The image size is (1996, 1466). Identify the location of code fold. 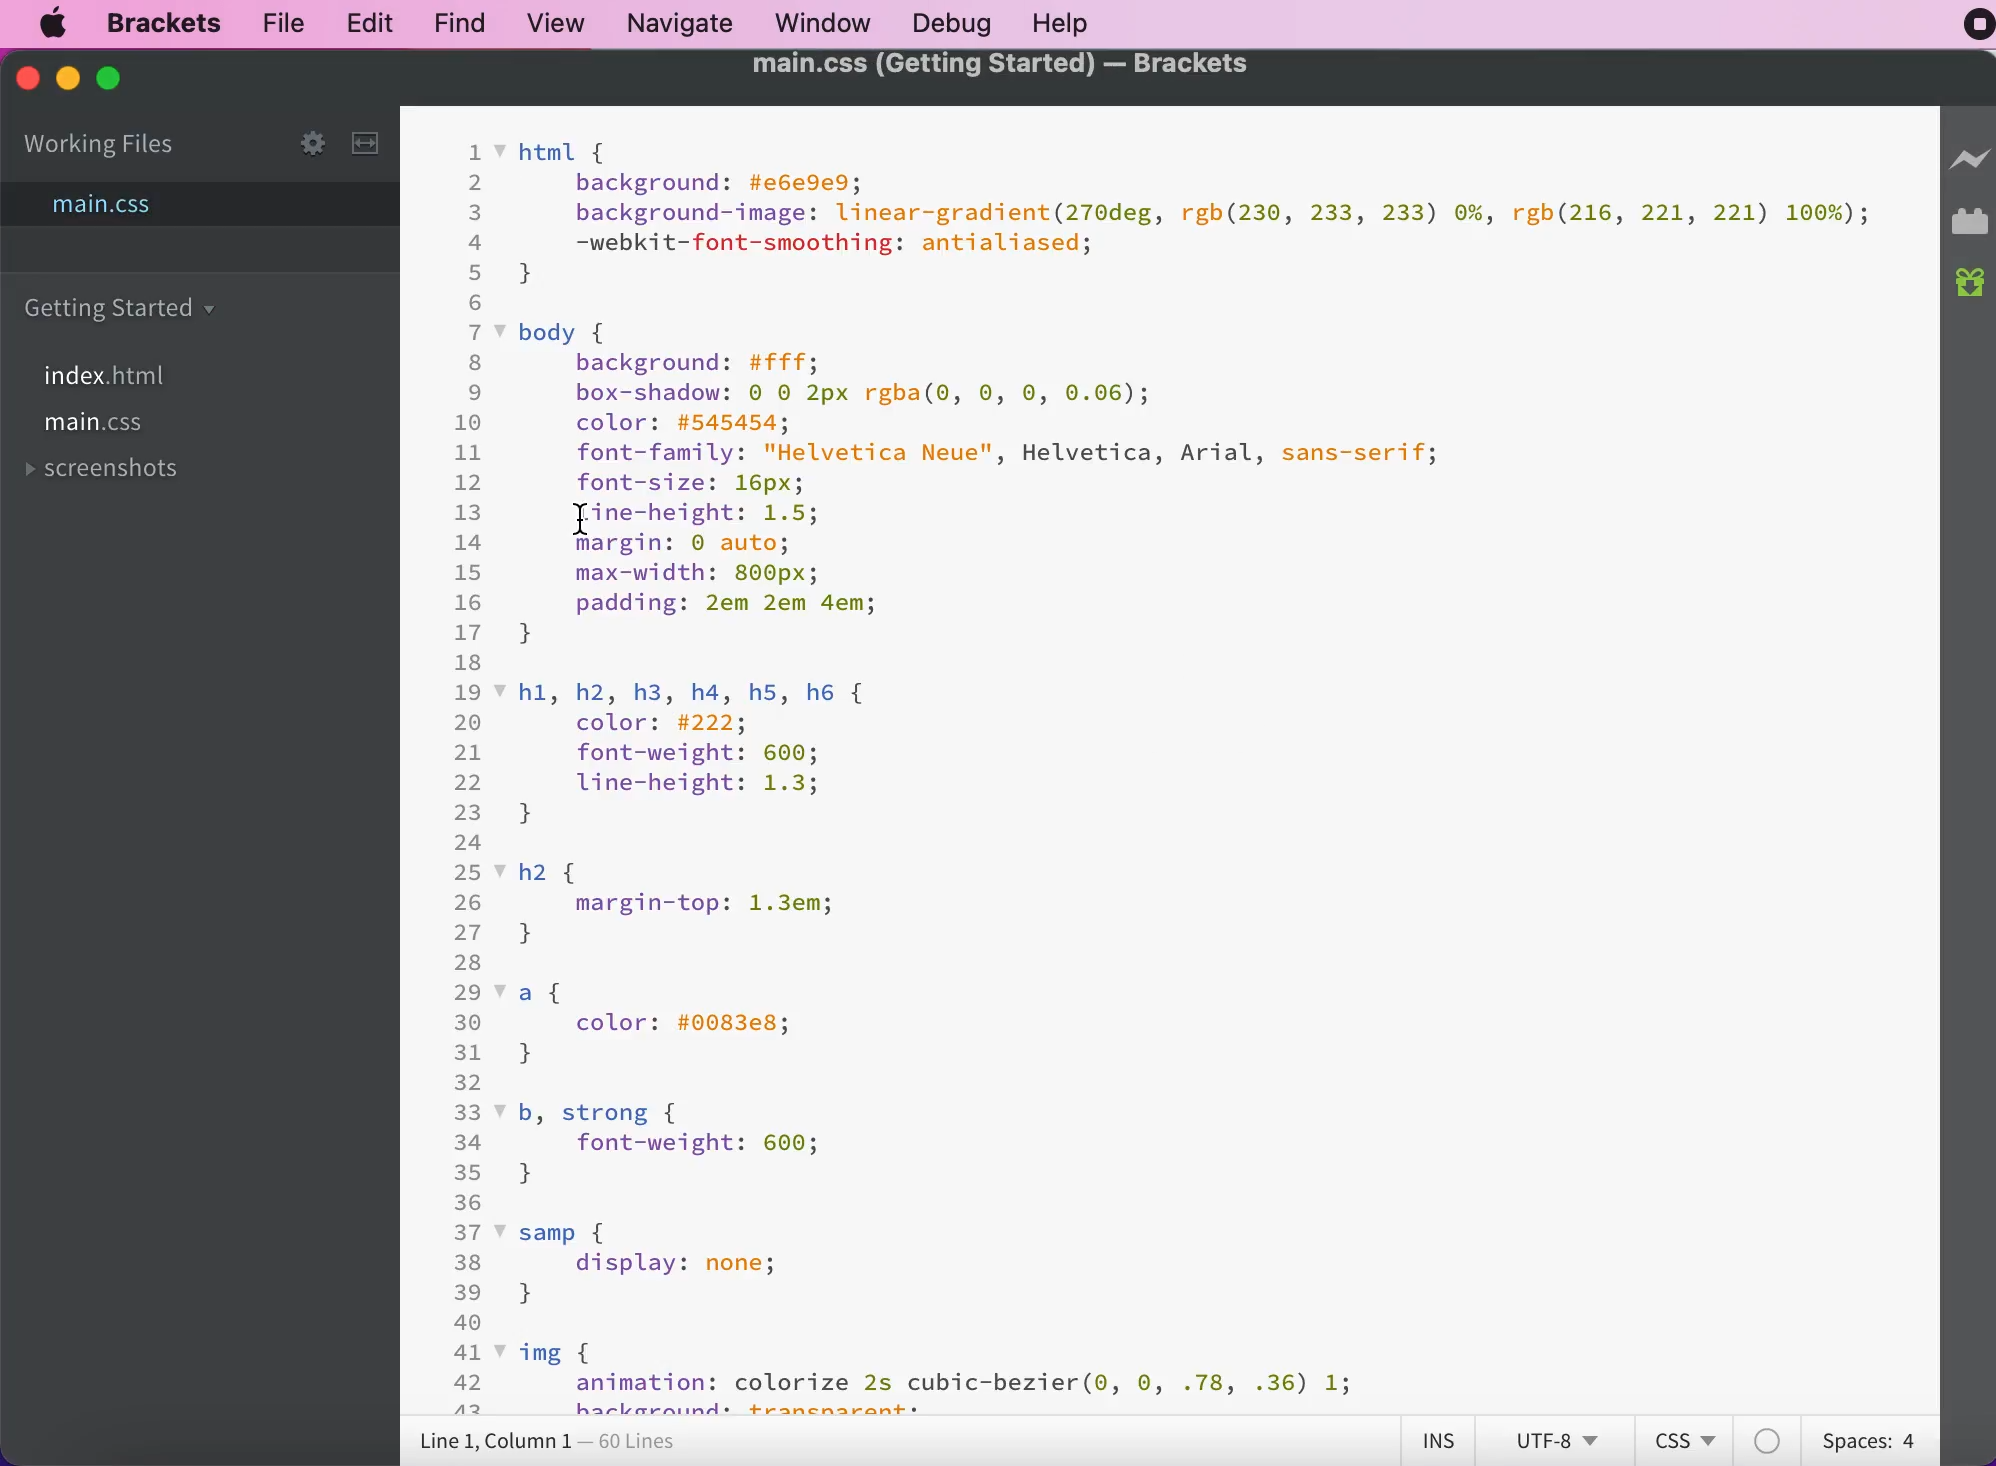
(501, 691).